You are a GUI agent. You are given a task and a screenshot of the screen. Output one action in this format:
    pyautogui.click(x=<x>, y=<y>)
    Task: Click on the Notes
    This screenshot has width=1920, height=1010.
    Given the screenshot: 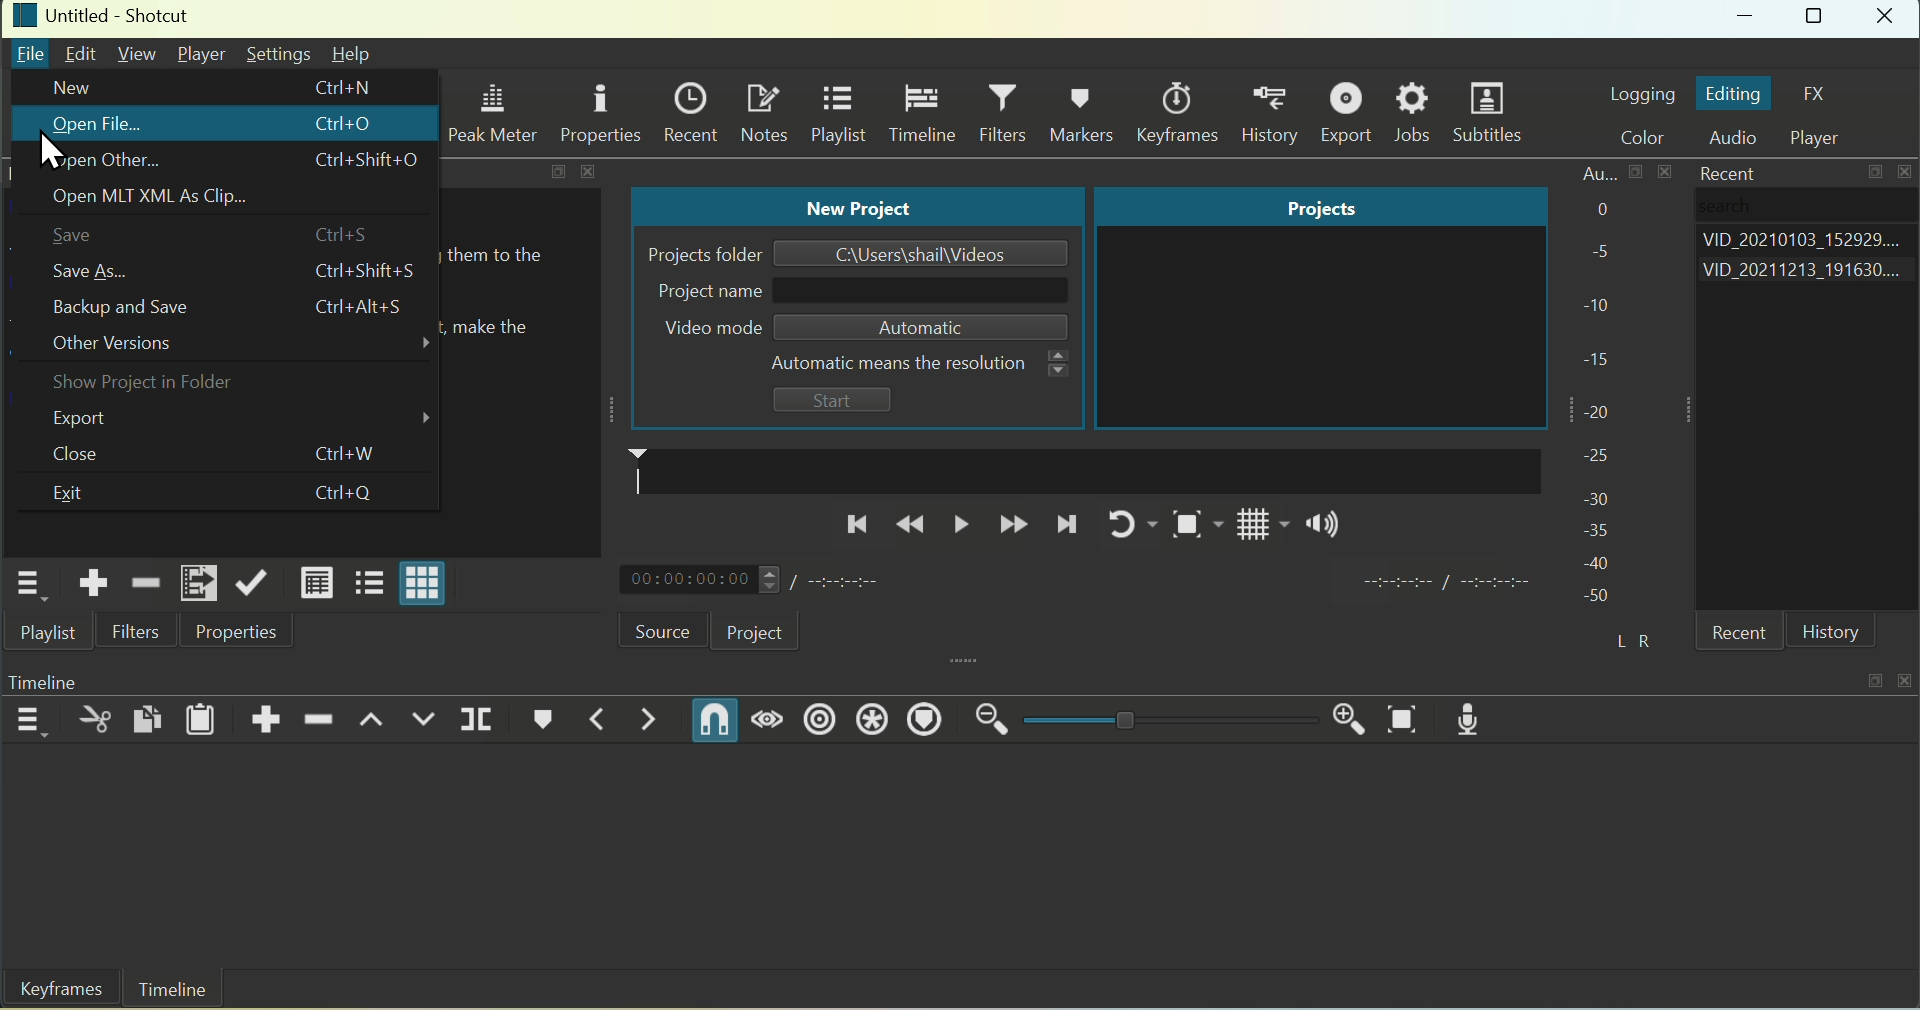 What is the action you would take?
    pyautogui.click(x=764, y=112)
    